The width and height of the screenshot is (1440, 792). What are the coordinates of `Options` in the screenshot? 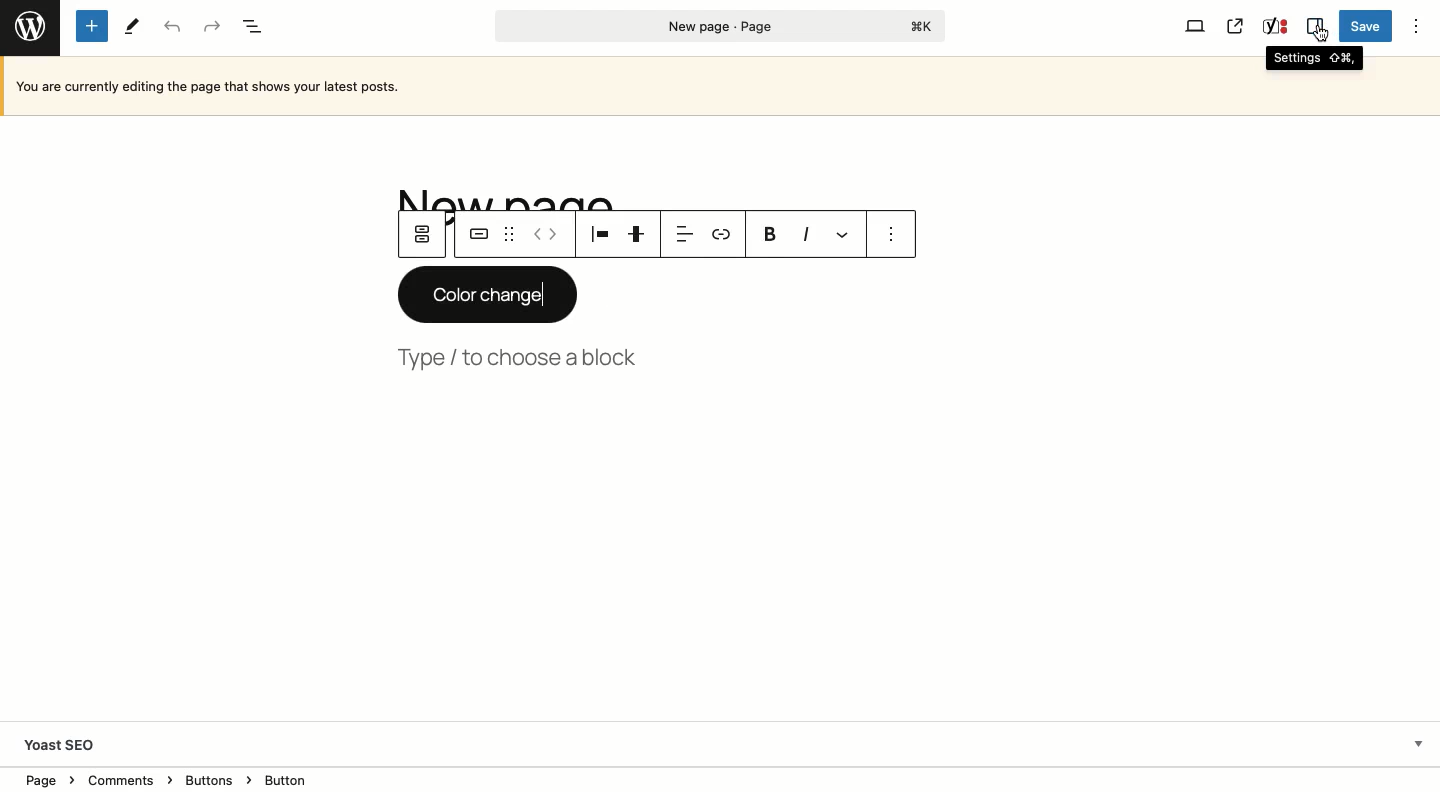 It's located at (1415, 26).